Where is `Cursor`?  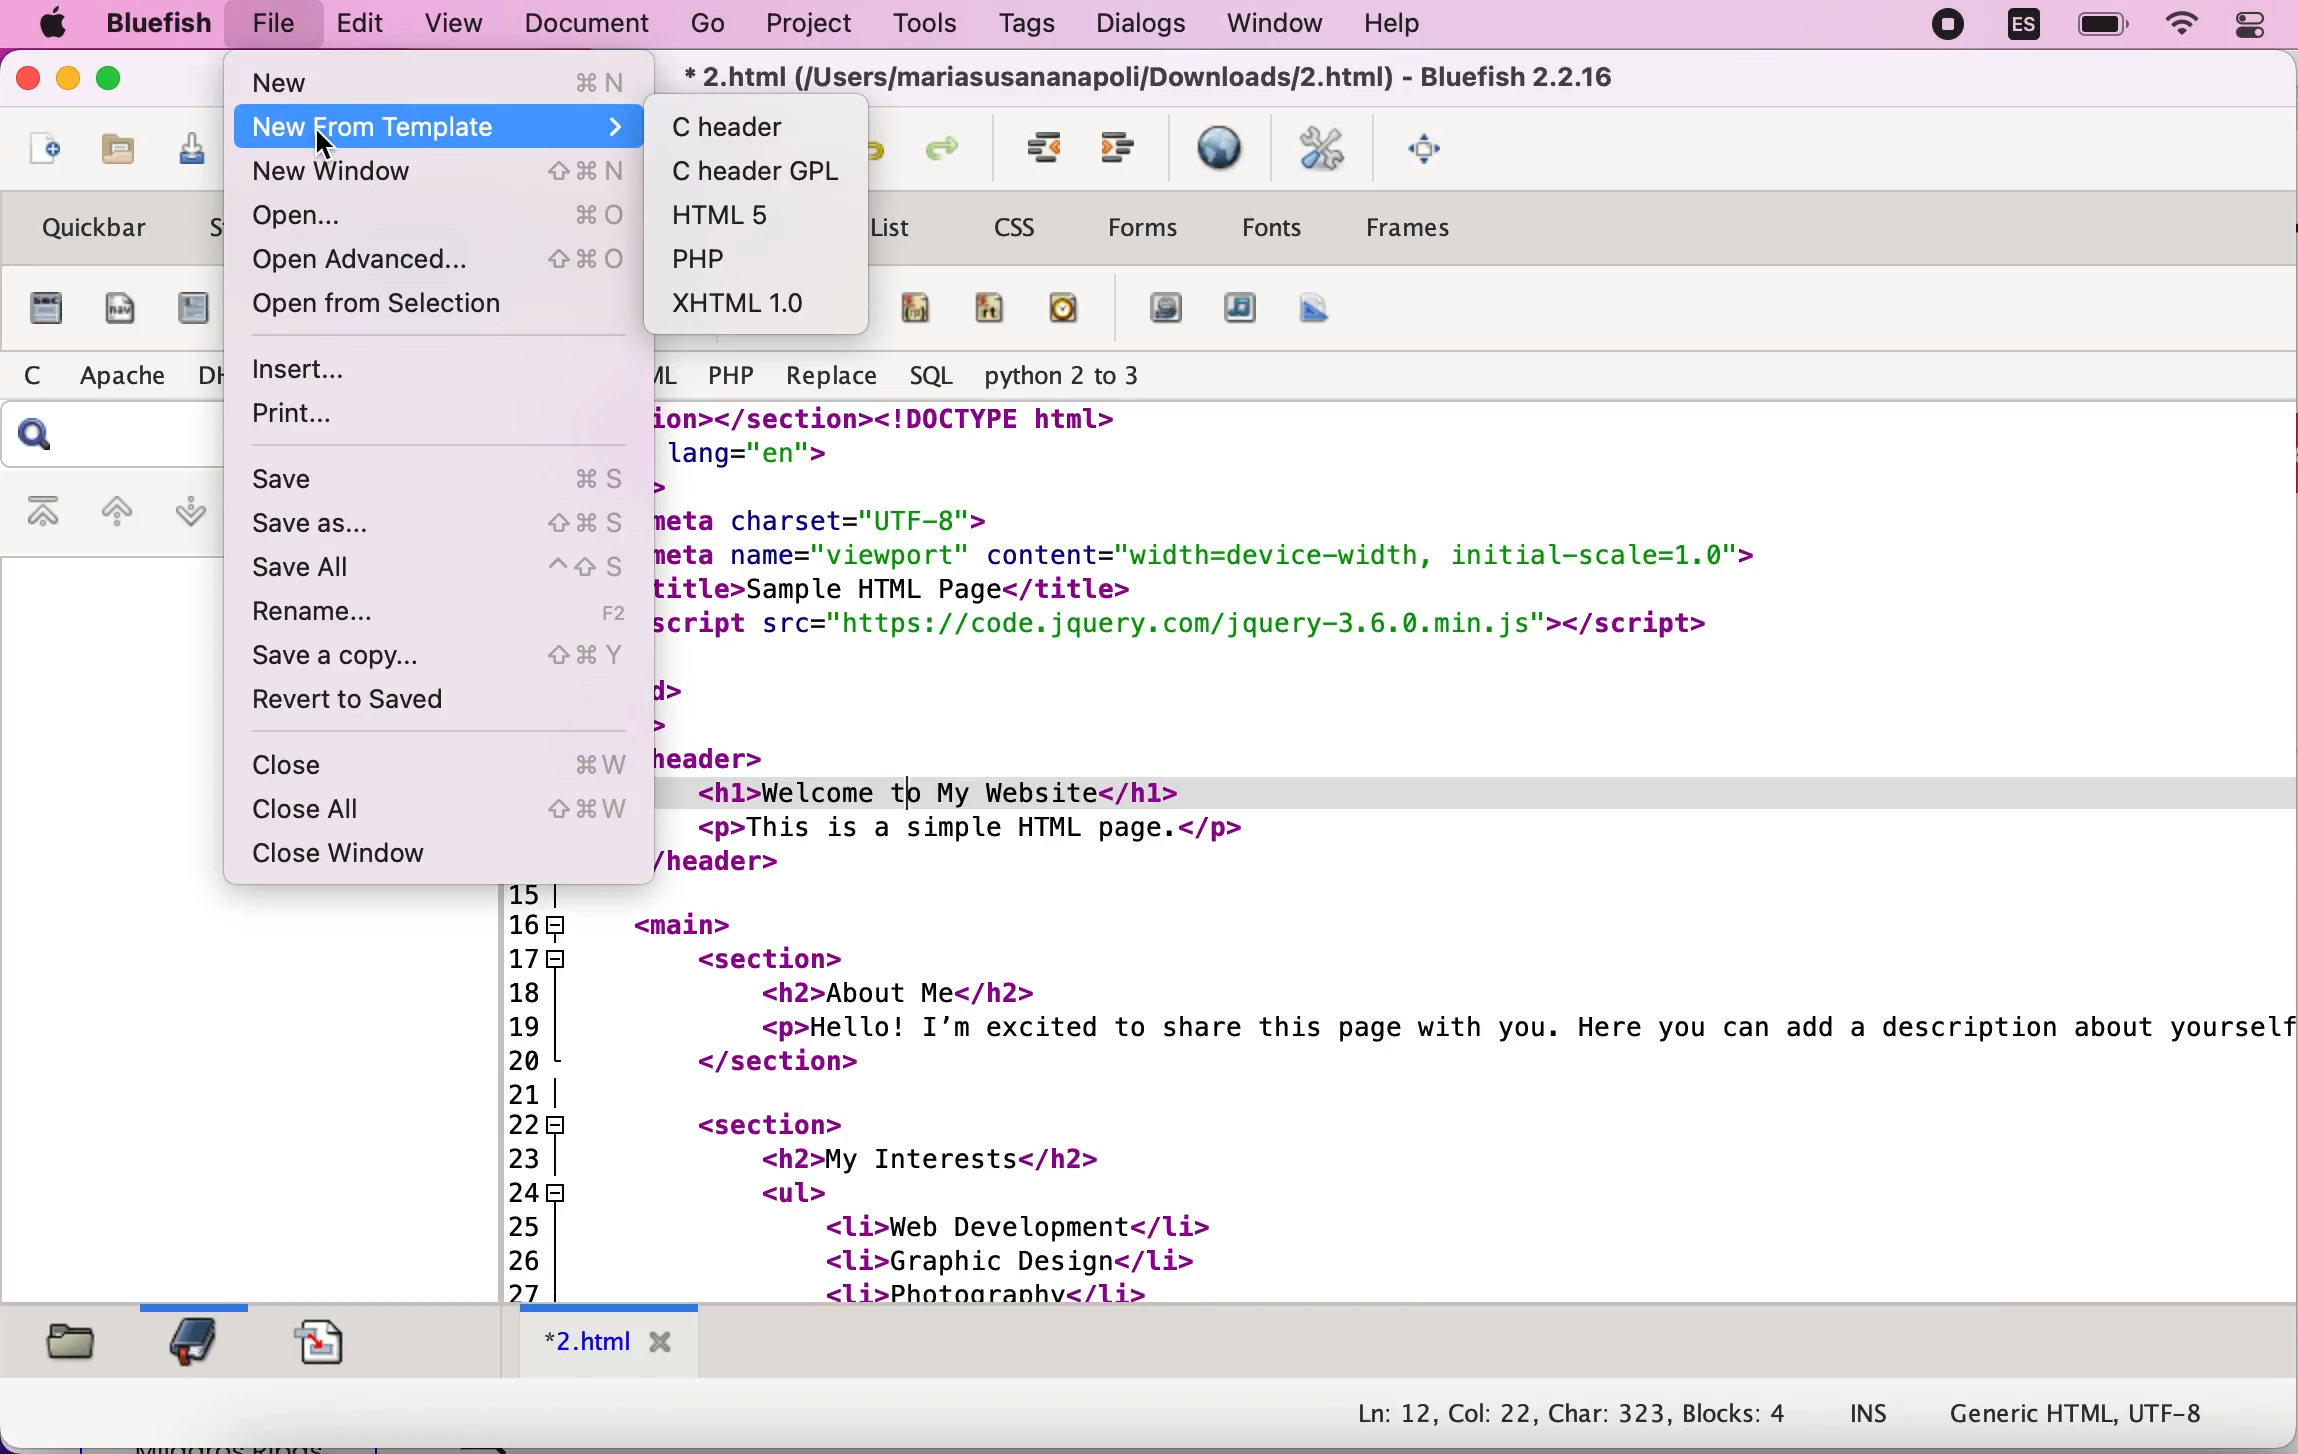 Cursor is located at coordinates (326, 145).